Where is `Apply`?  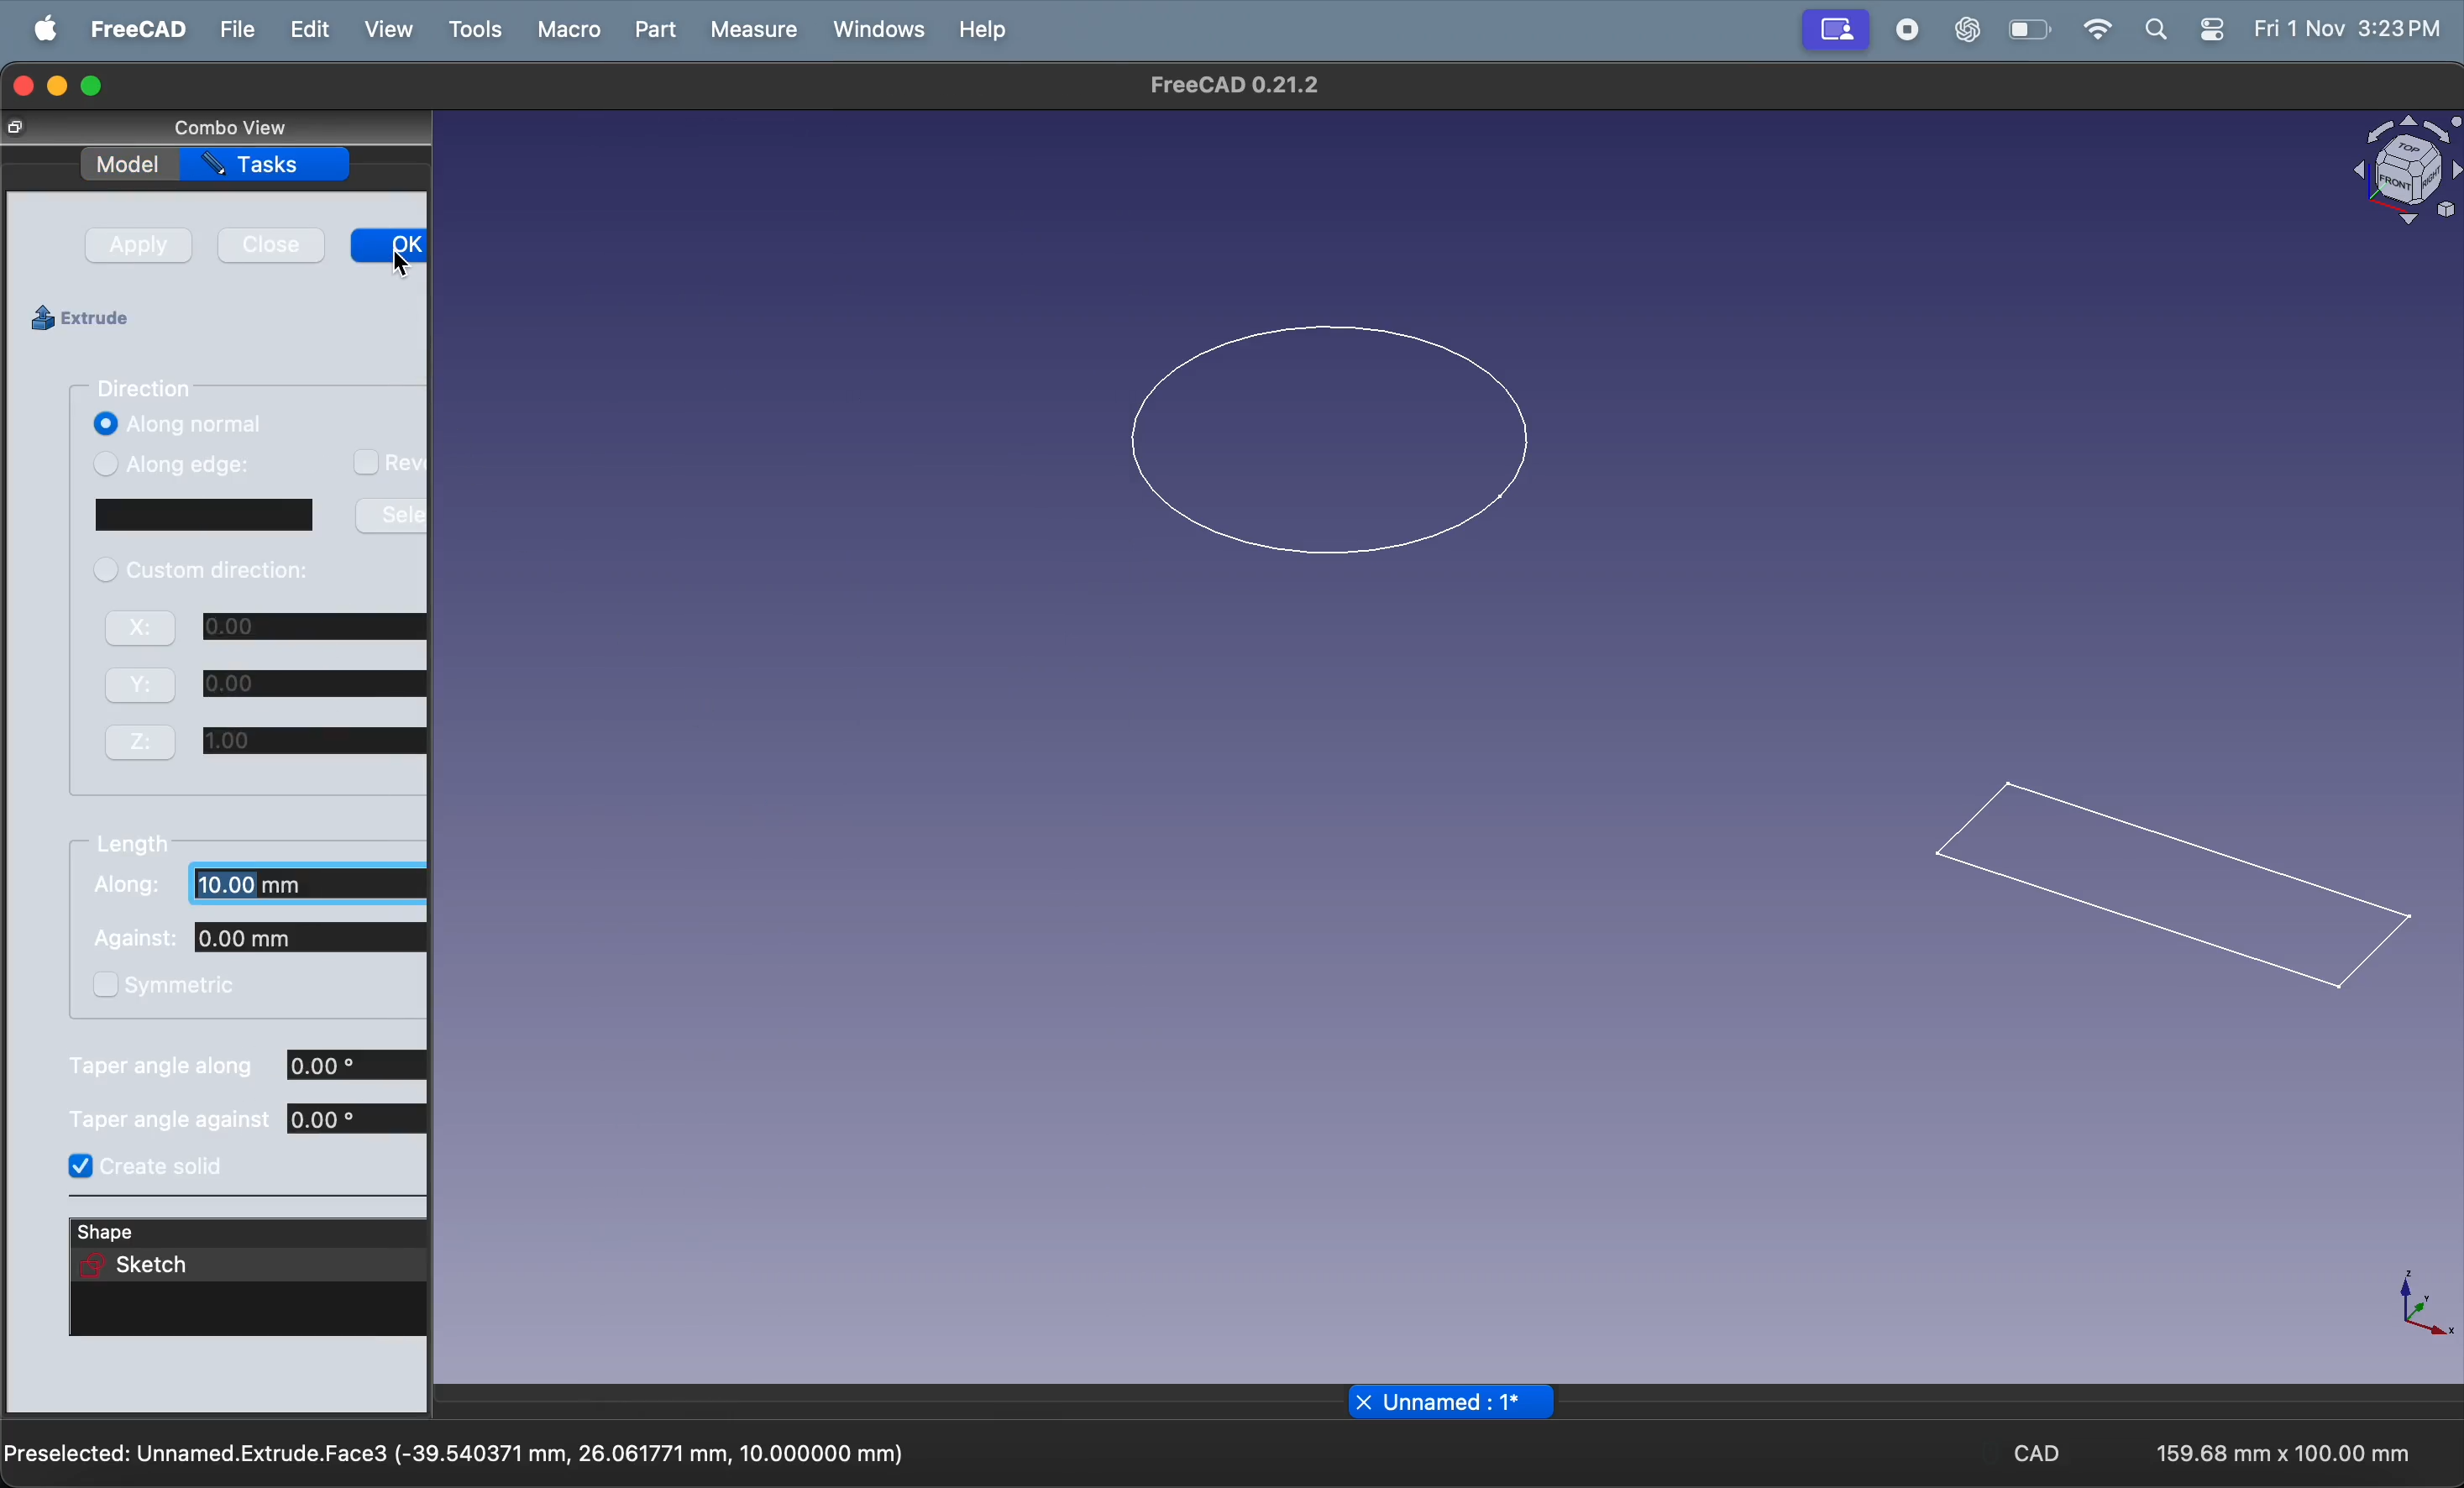
Apply is located at coordinates (136, 246).